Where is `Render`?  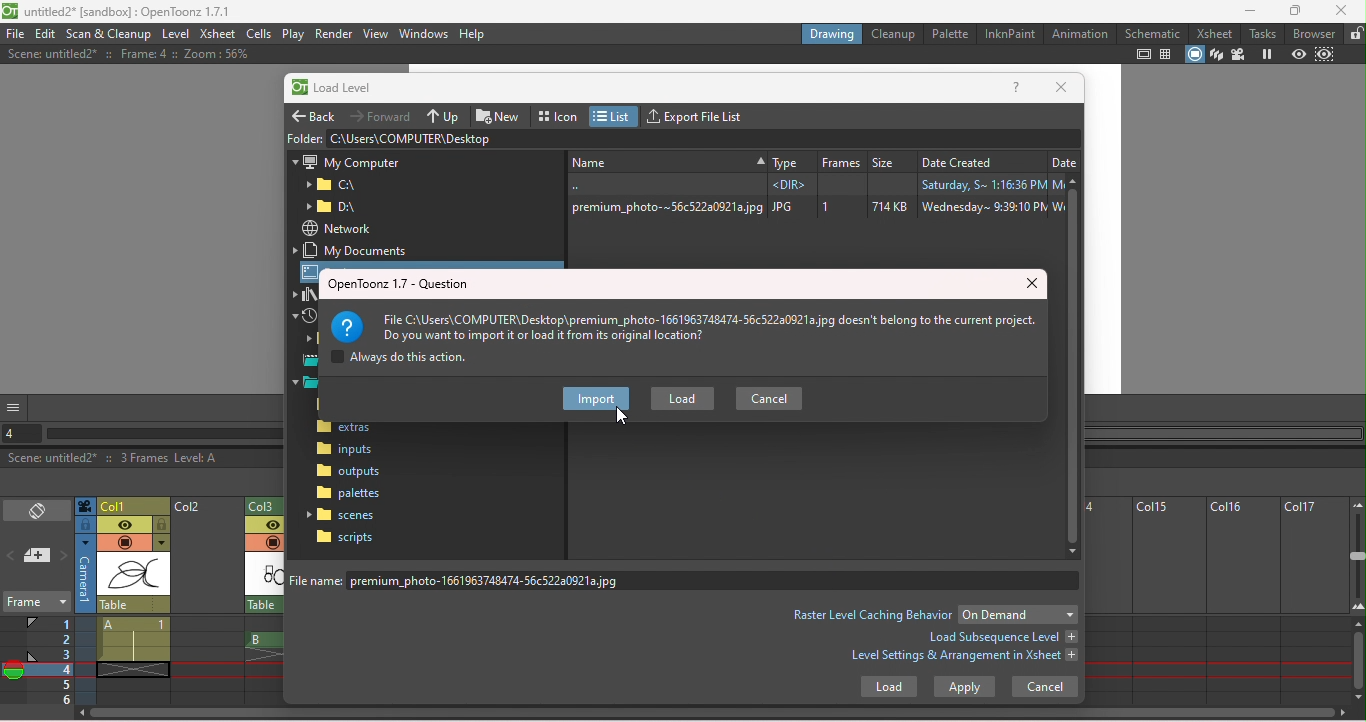
Render is located at coordinates (333, 34).